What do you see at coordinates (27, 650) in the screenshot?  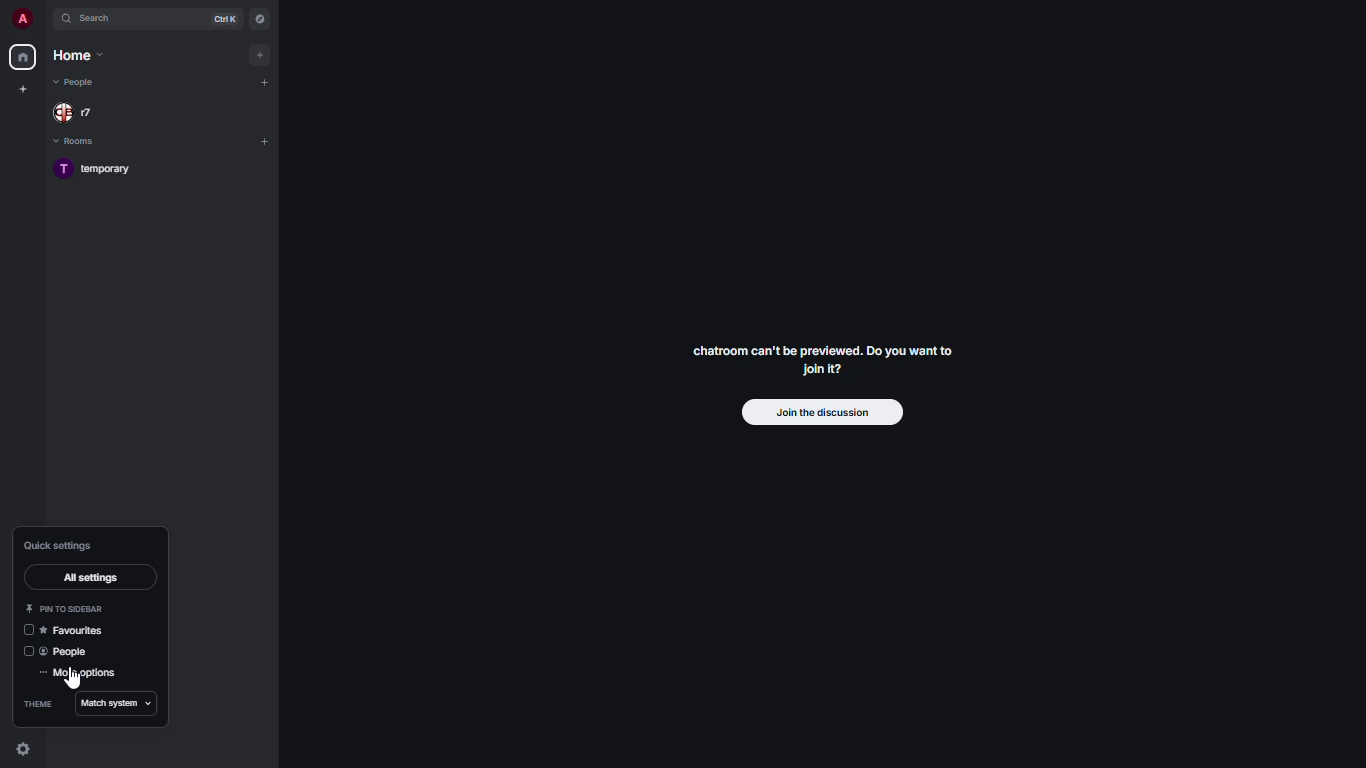 I see `disabled` at bounding box center [27, 650].